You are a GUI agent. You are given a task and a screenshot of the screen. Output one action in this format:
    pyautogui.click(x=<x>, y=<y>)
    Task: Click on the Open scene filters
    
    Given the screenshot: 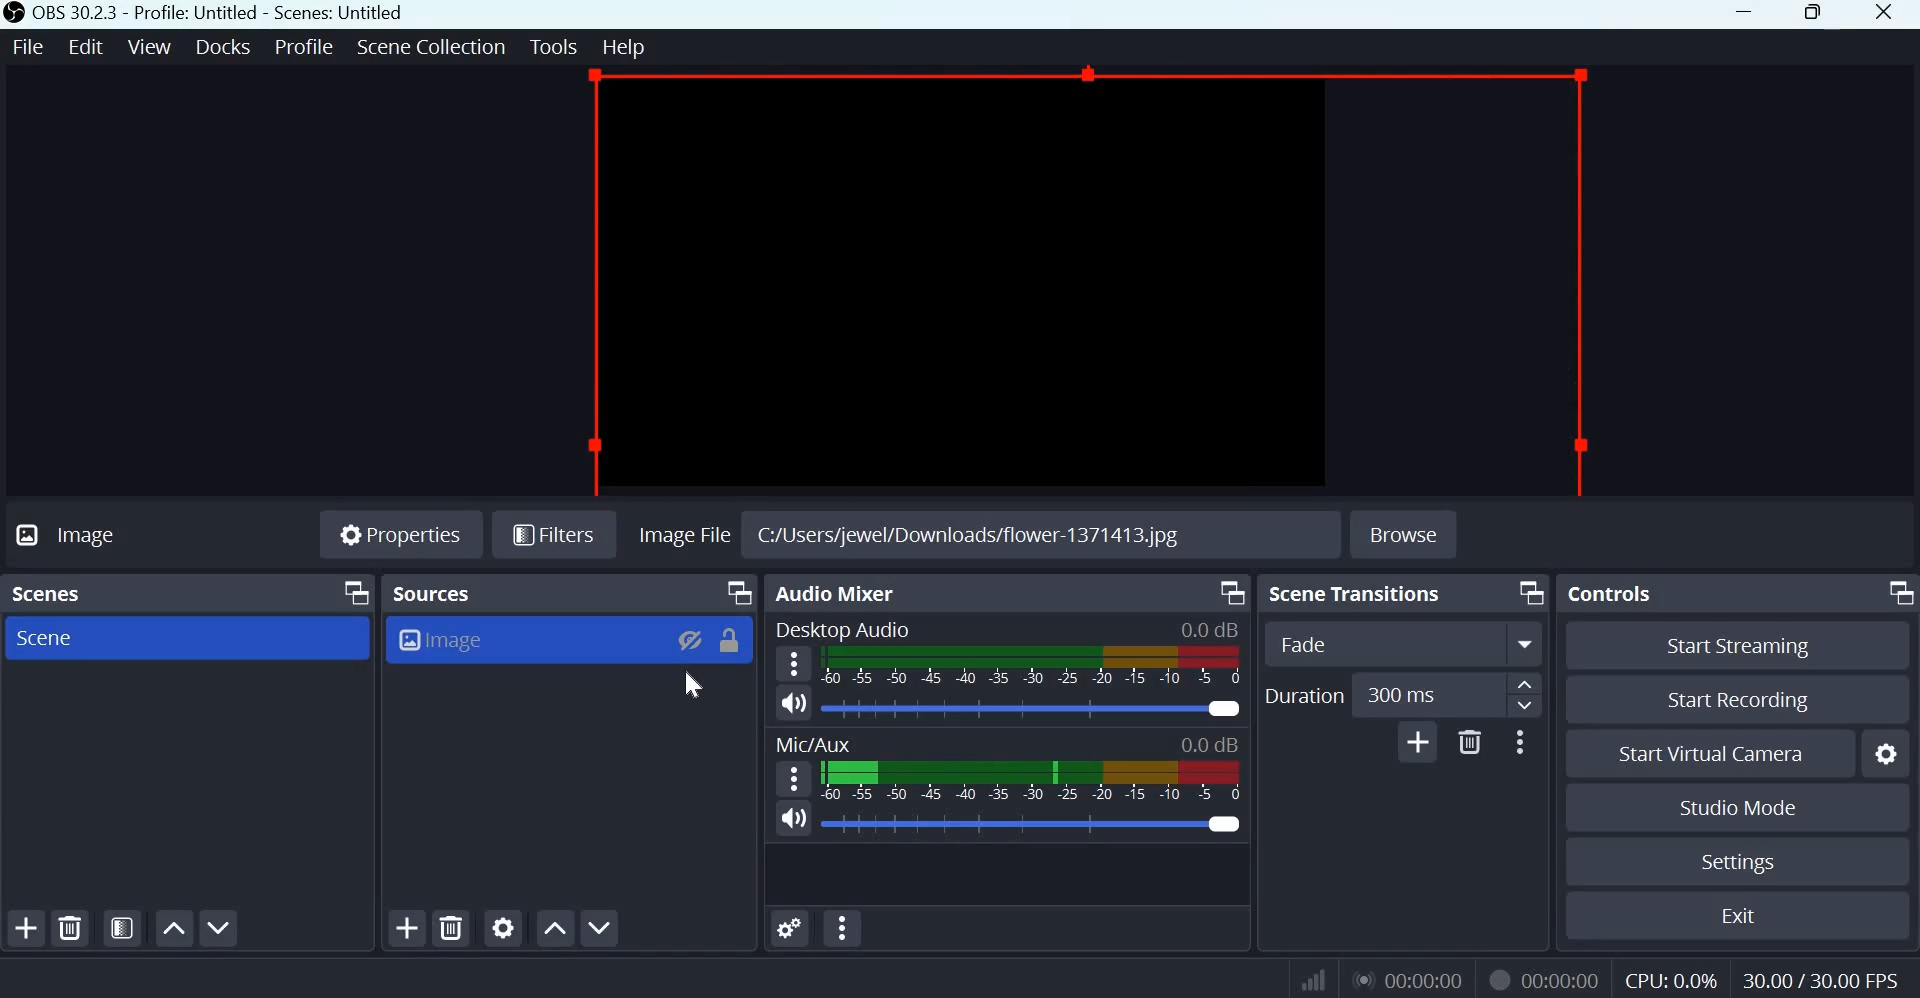 What is the action you would take?
    pyautogui.click(x=121, y=931)
    